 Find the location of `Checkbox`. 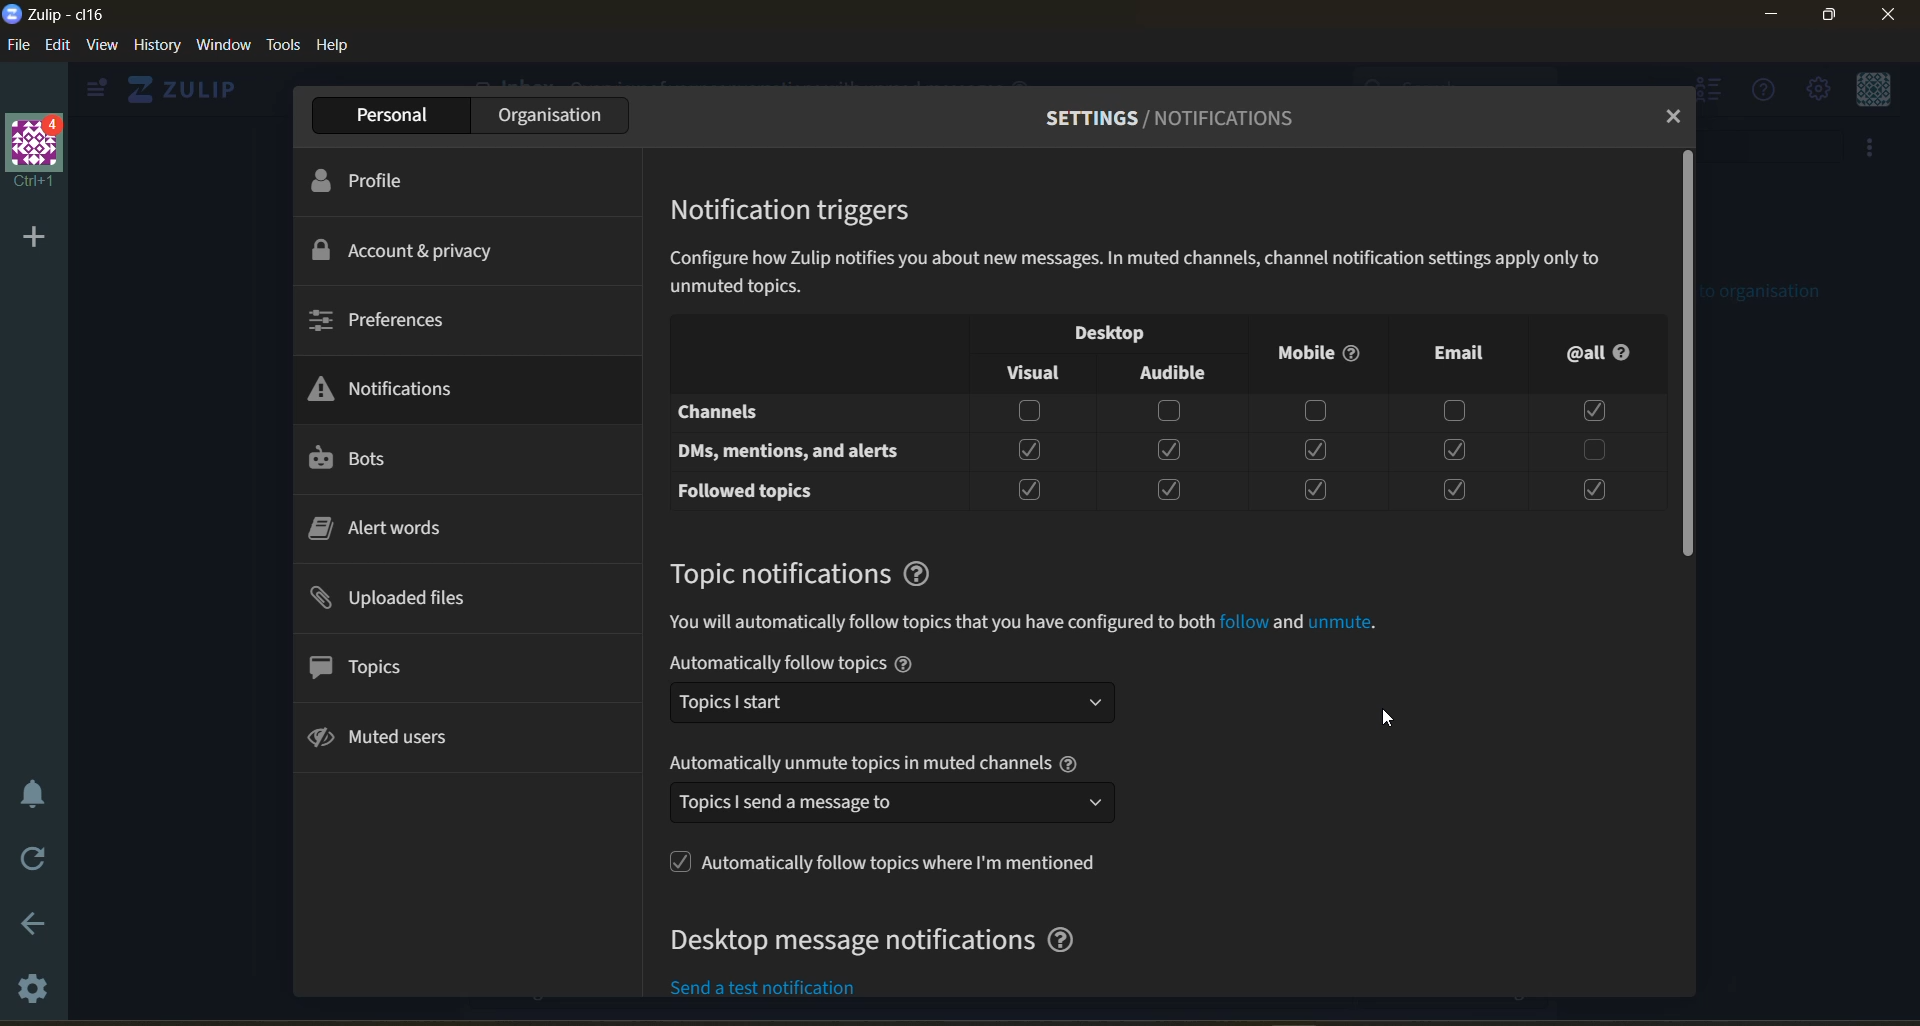

Checkbox is located at coordinates (1170, 412).